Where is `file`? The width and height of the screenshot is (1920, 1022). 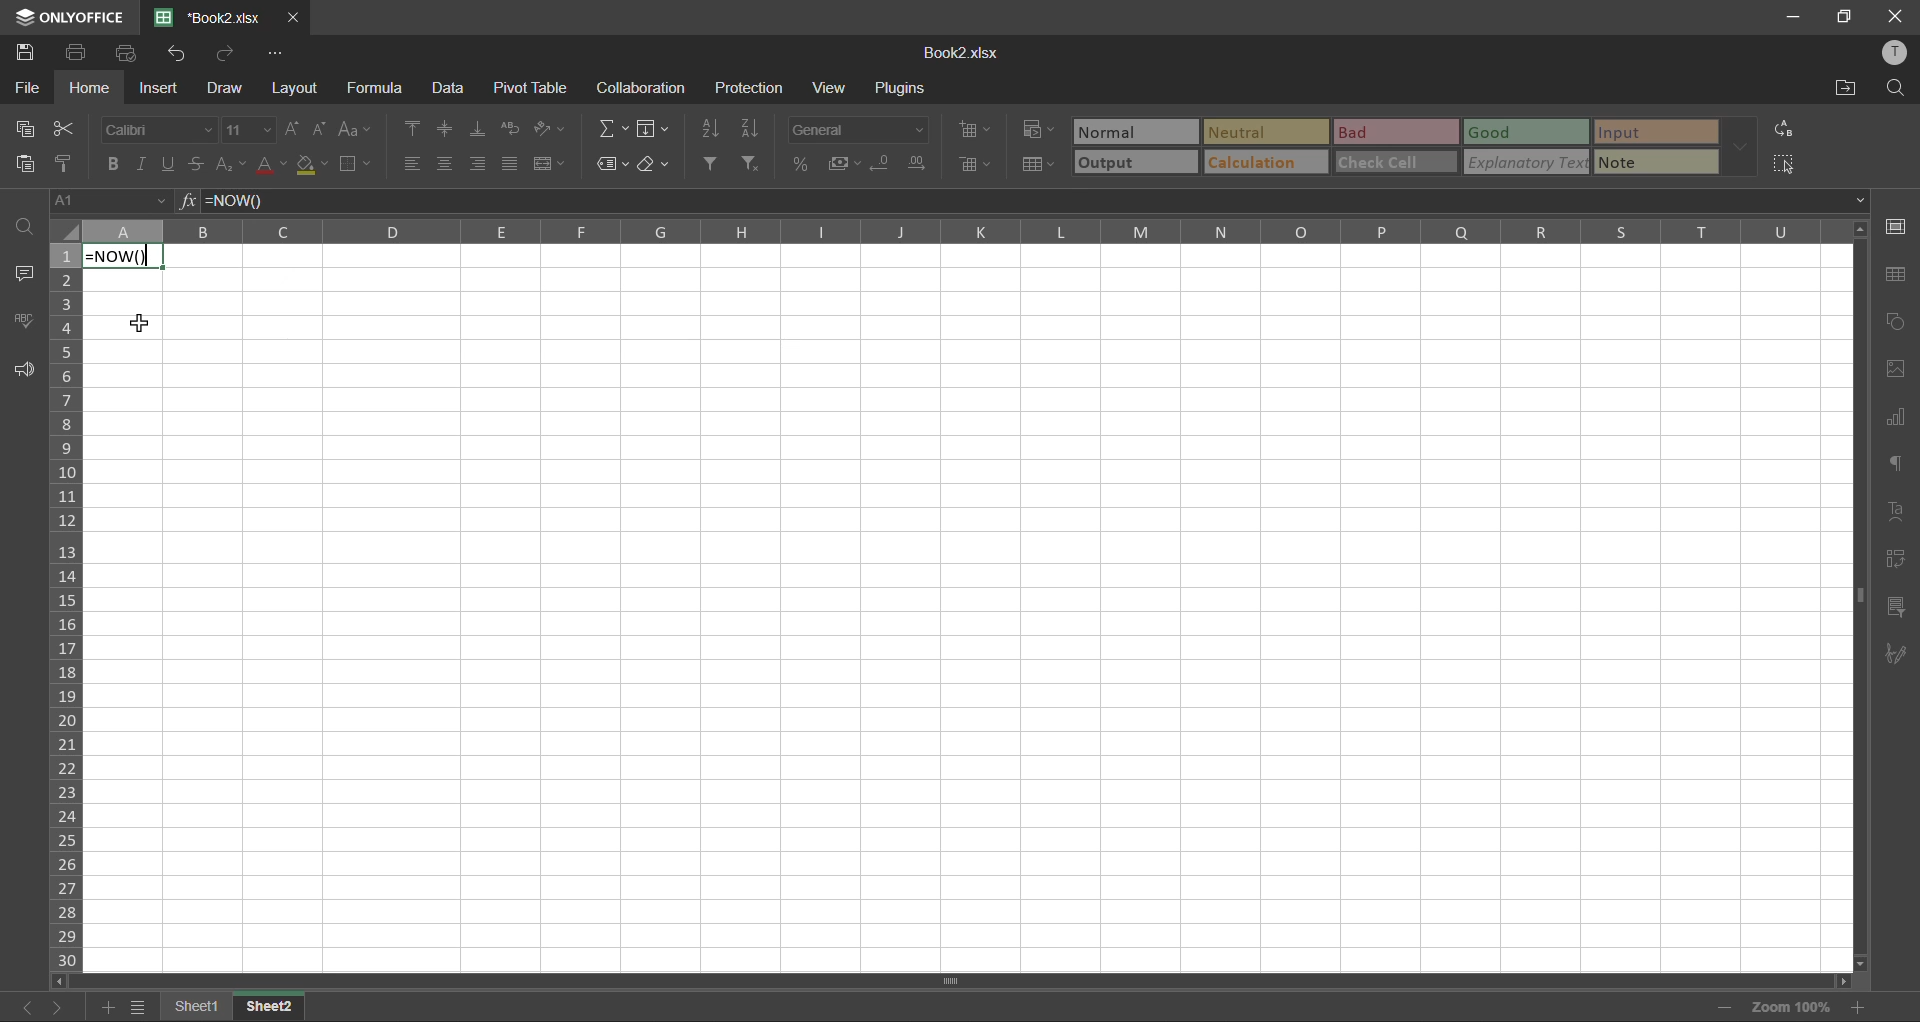 file is located at coordinates (28, 91).